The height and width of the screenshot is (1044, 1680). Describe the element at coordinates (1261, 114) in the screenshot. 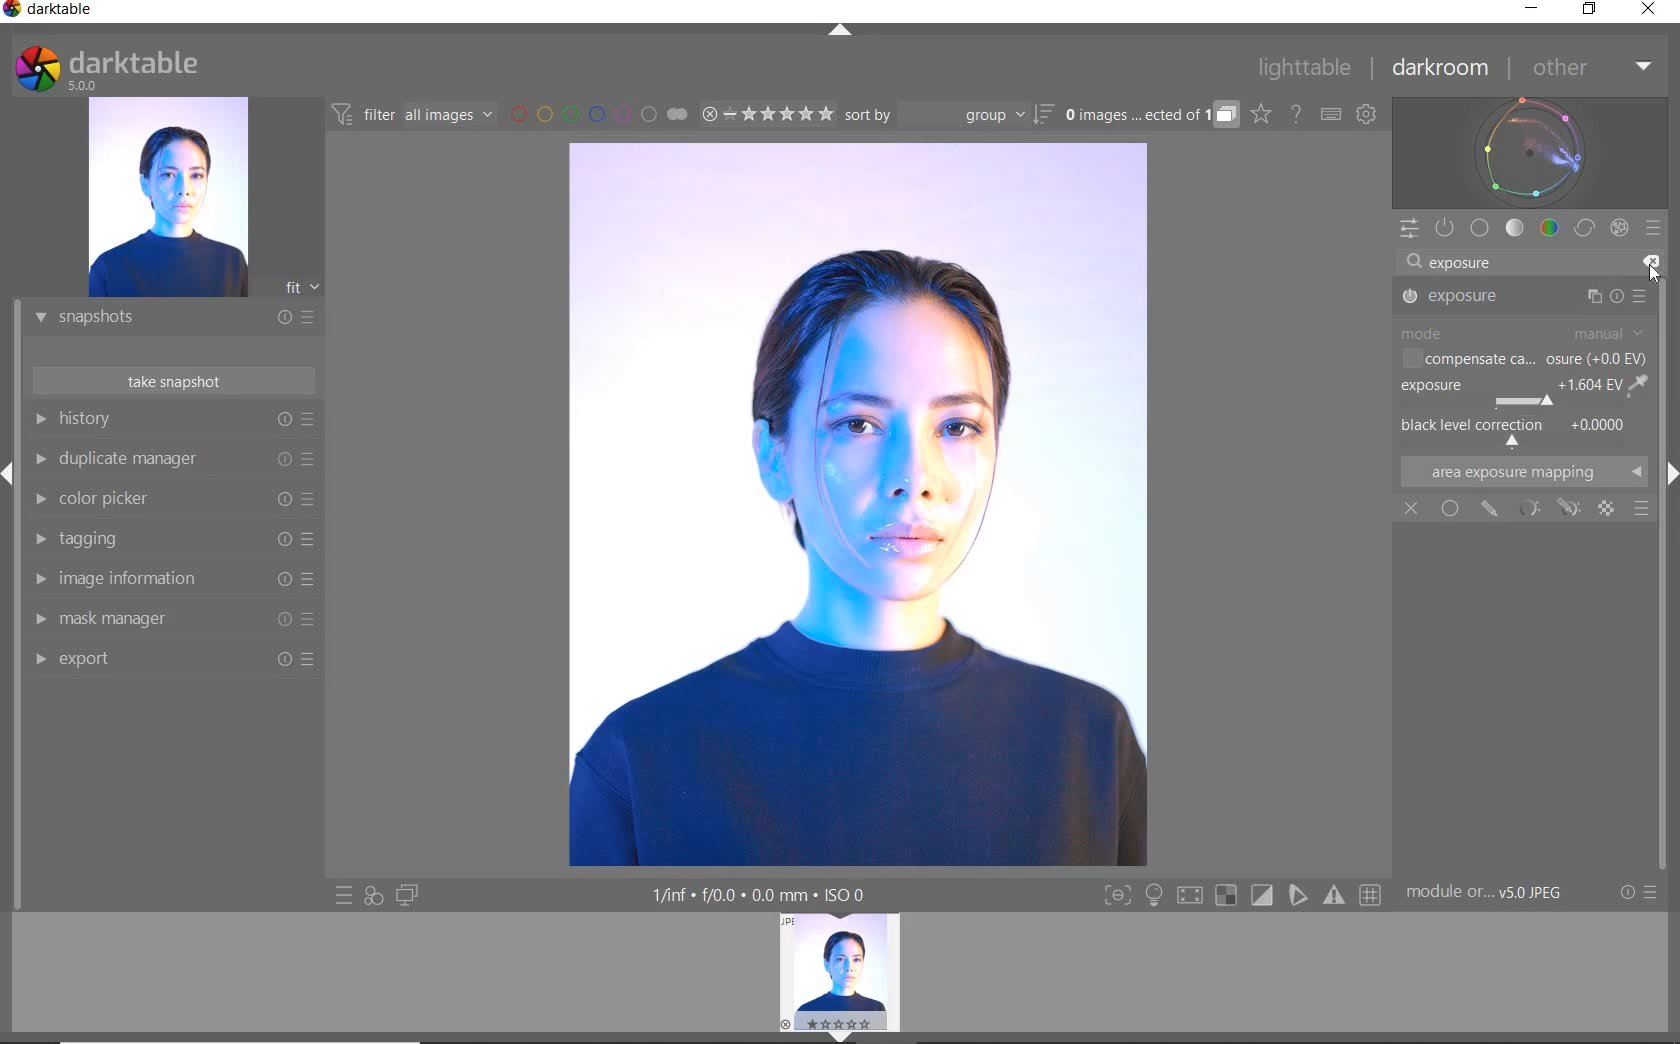

I see `CLICK TO CHANGE THE OVERLAYS SHOWN ON THUMBNAILS` at that location.